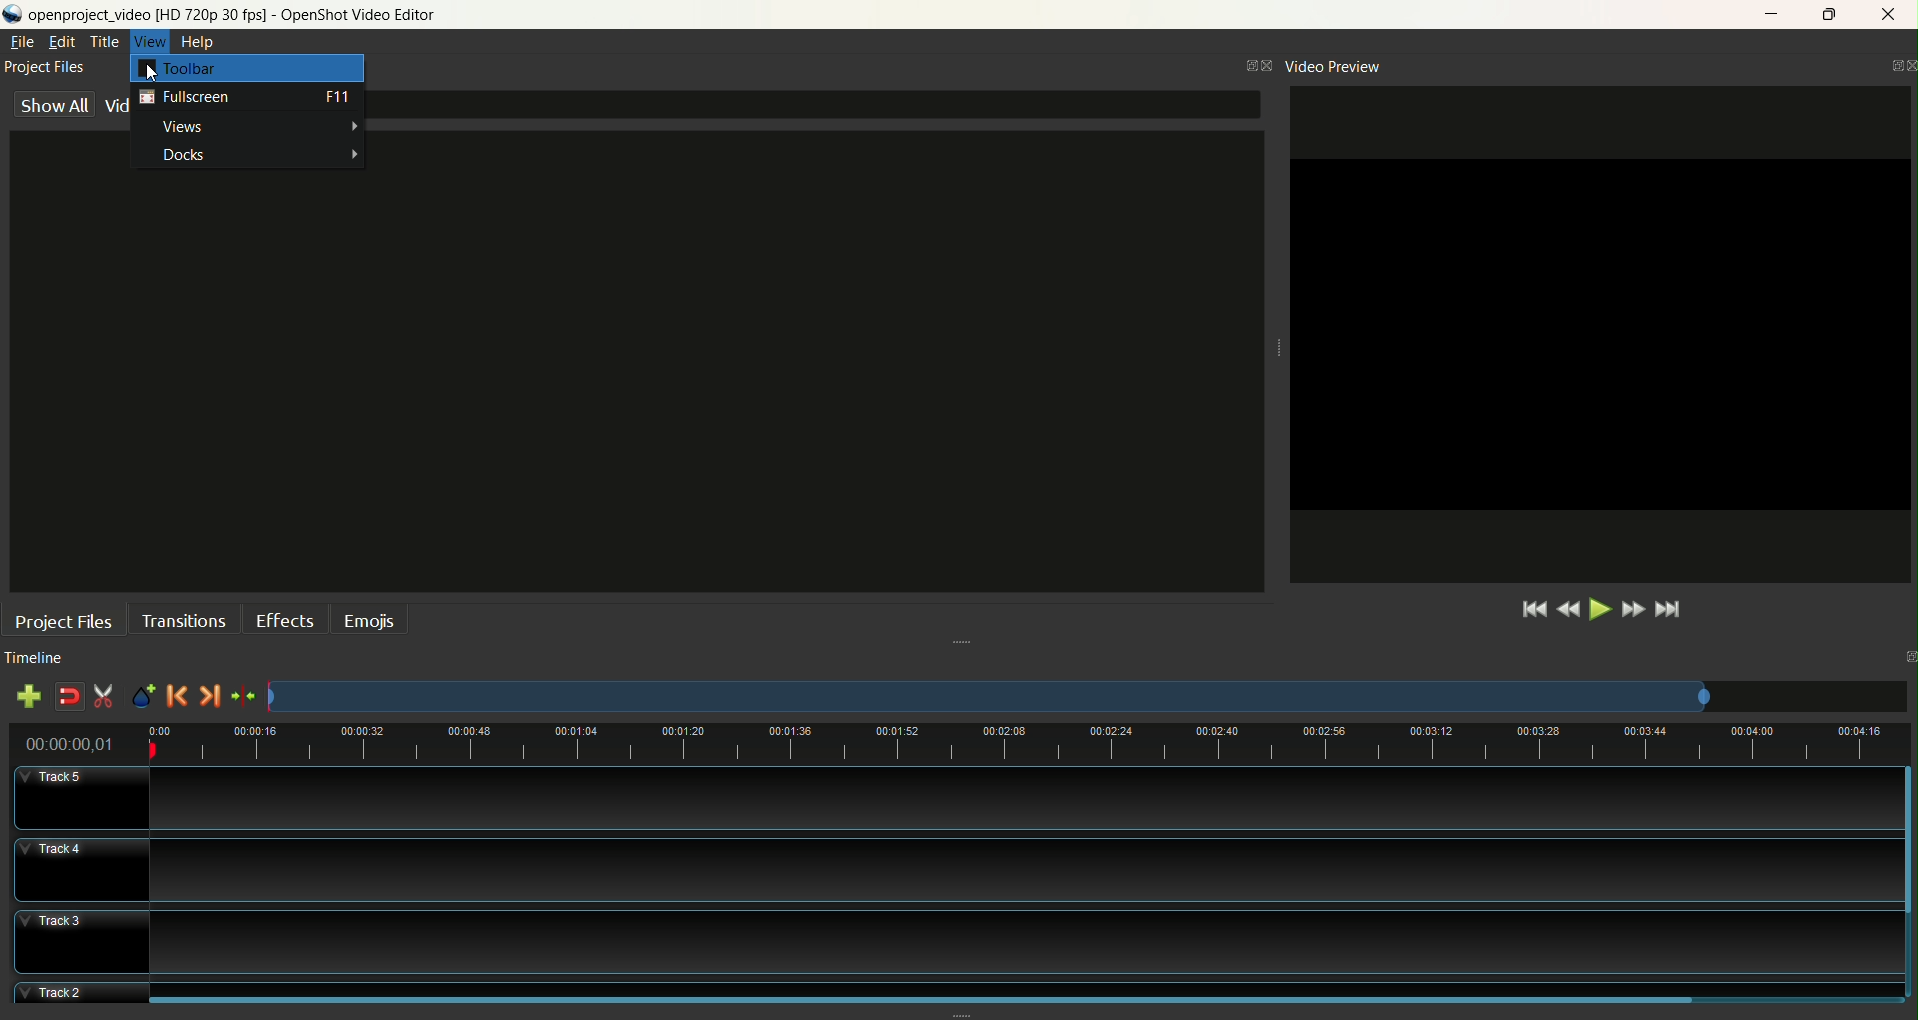  What do you see at coordinates (1026, 745) in the screenshot?
I see `timeline` at bounding box center [1026, 745].